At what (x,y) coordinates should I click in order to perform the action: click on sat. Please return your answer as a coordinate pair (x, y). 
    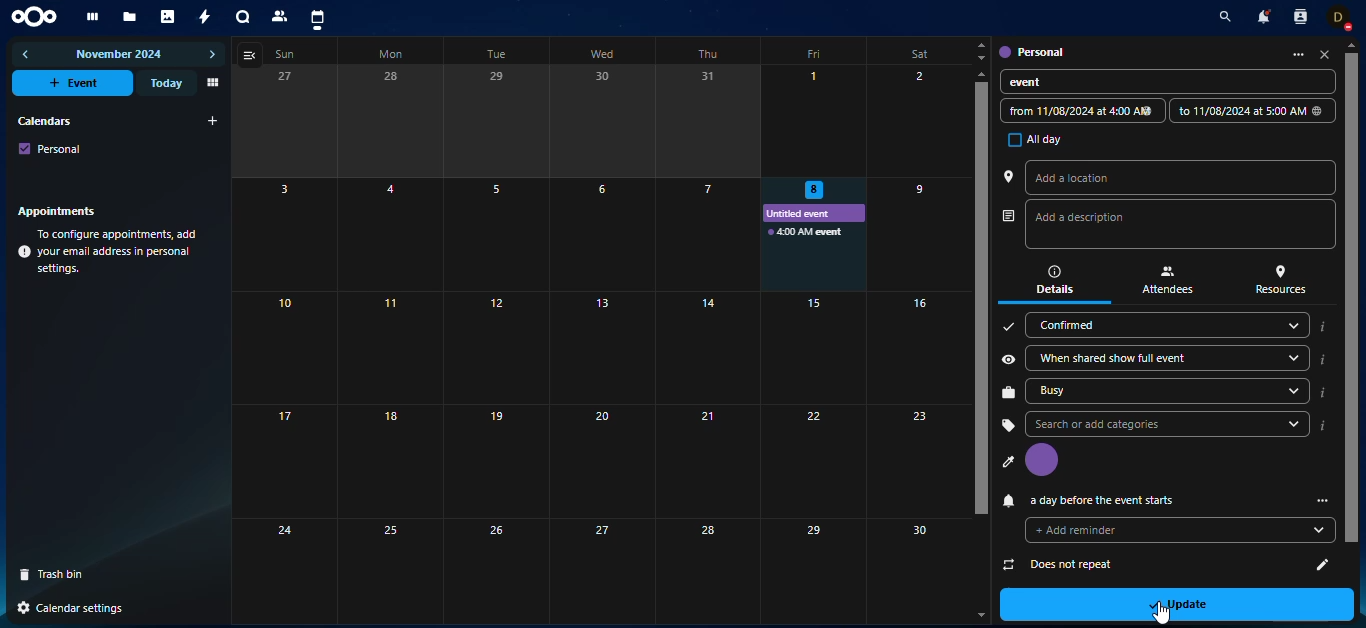
    Looking at the image, I should click on (912, 52).